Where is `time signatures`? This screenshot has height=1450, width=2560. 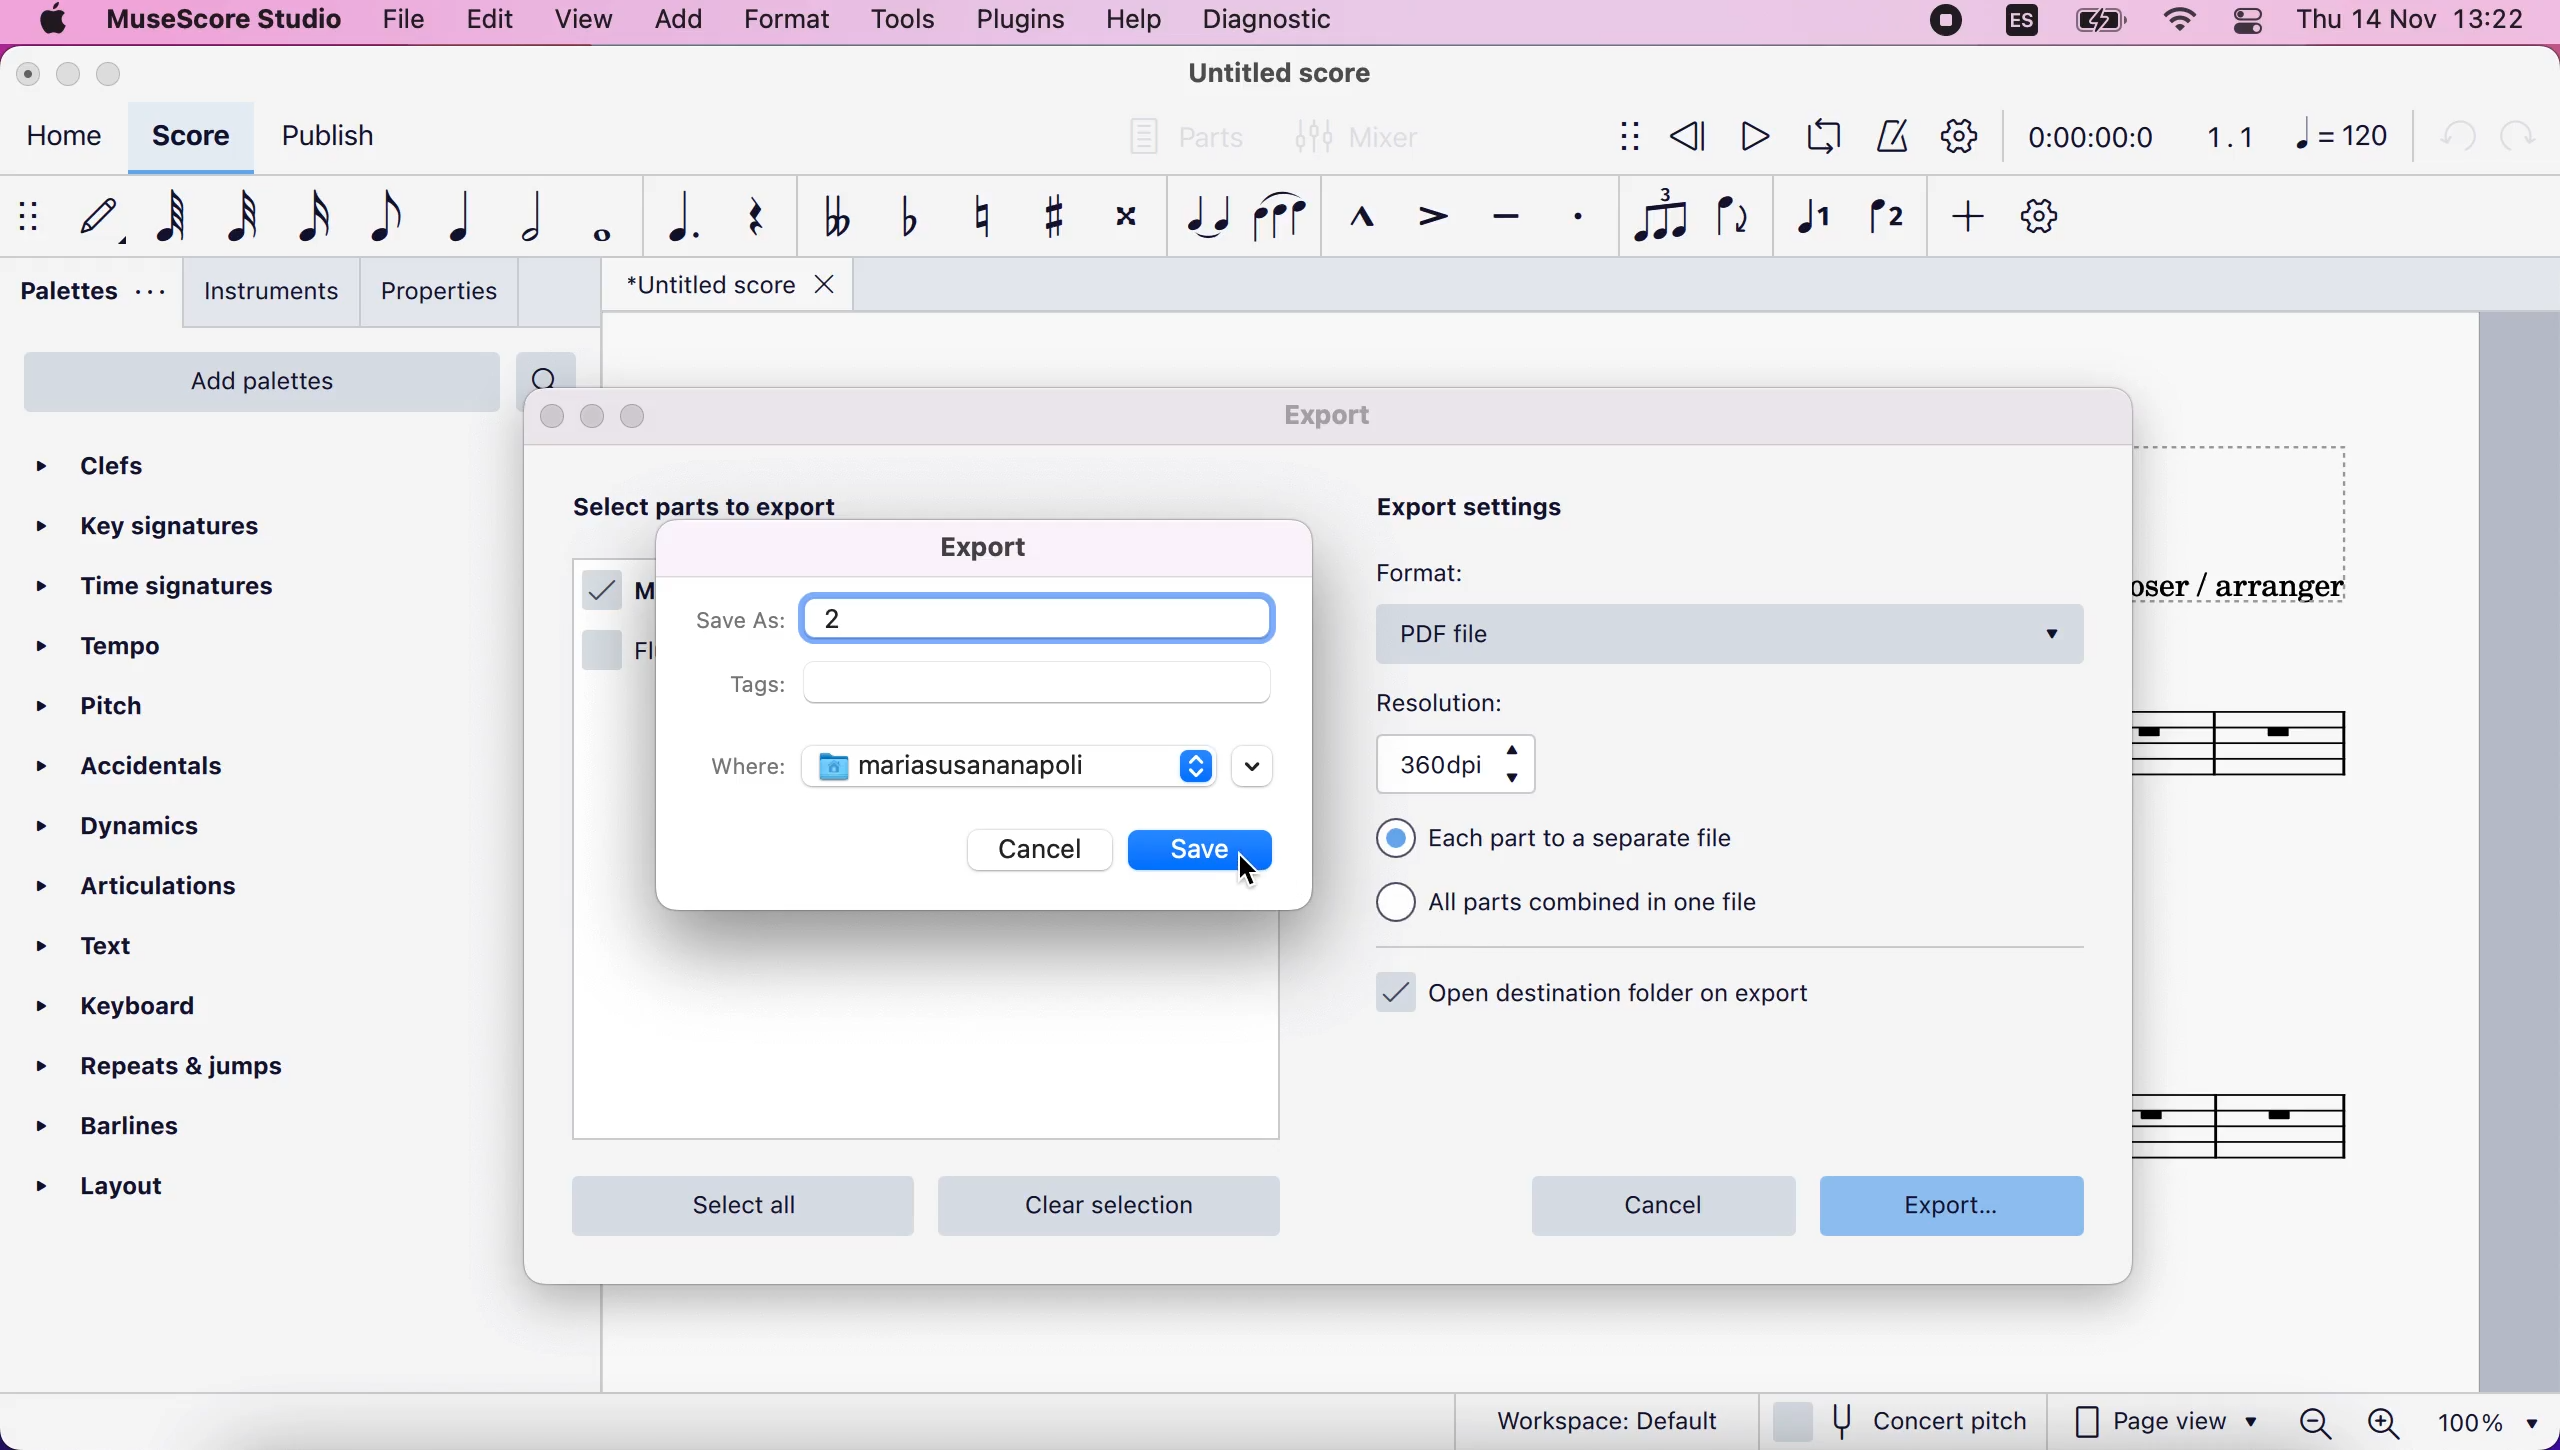 time signatures is located at coordinates (190, 588).